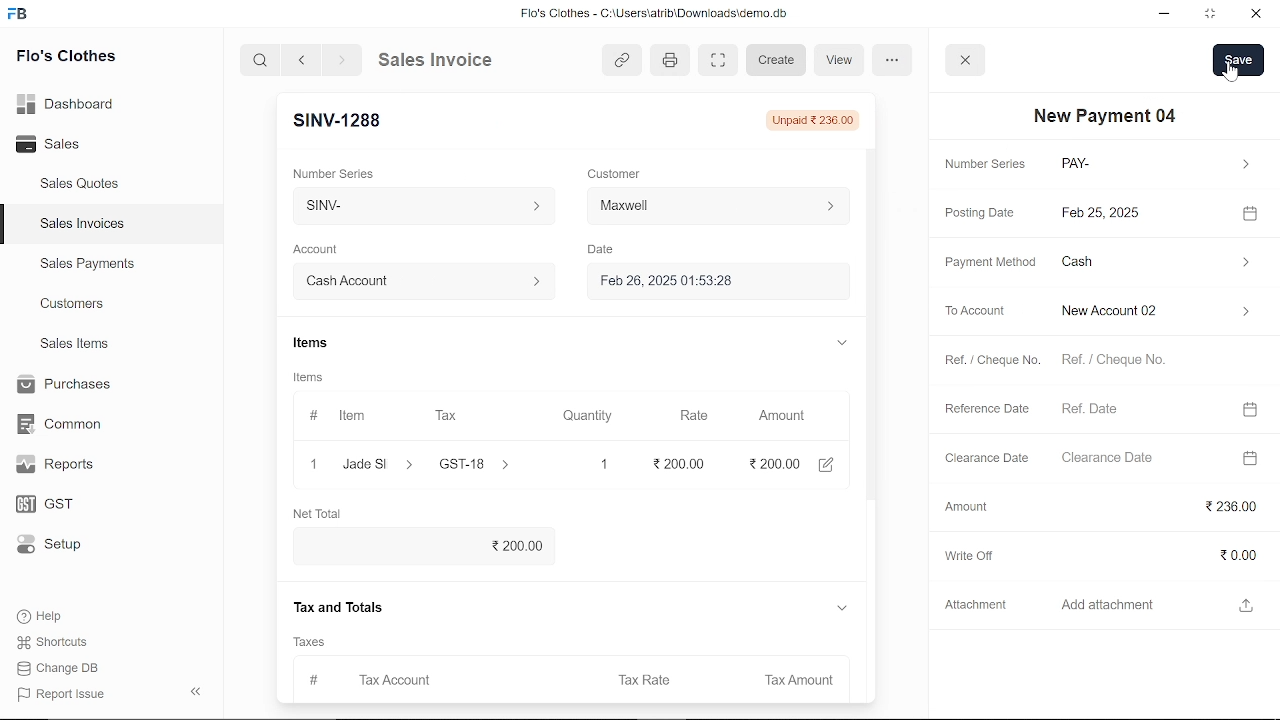  What do you see at coordinates (318, 374) in the screenshot?
I see `` at bounding box center [318, 374].